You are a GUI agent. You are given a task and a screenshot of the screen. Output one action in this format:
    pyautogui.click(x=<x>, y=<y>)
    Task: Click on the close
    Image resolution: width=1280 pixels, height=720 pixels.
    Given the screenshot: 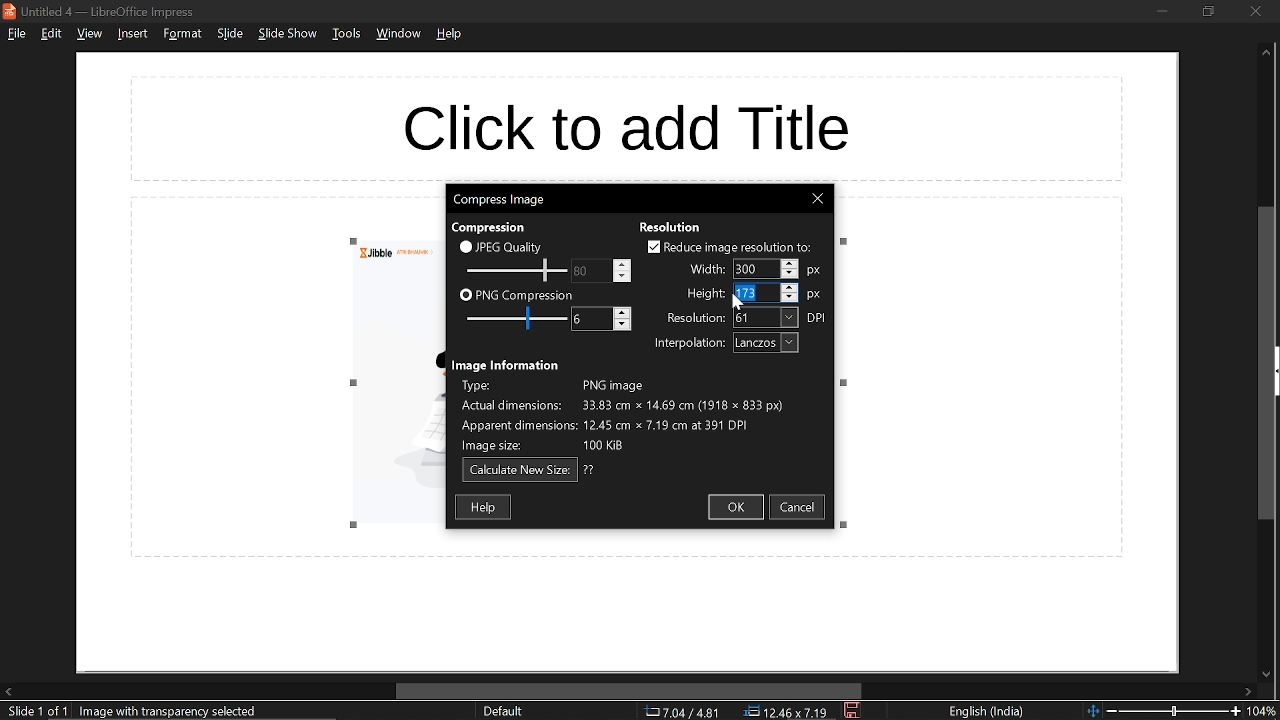 What is the action you would take?
    pyautogui.click(x=819, y=199)
    